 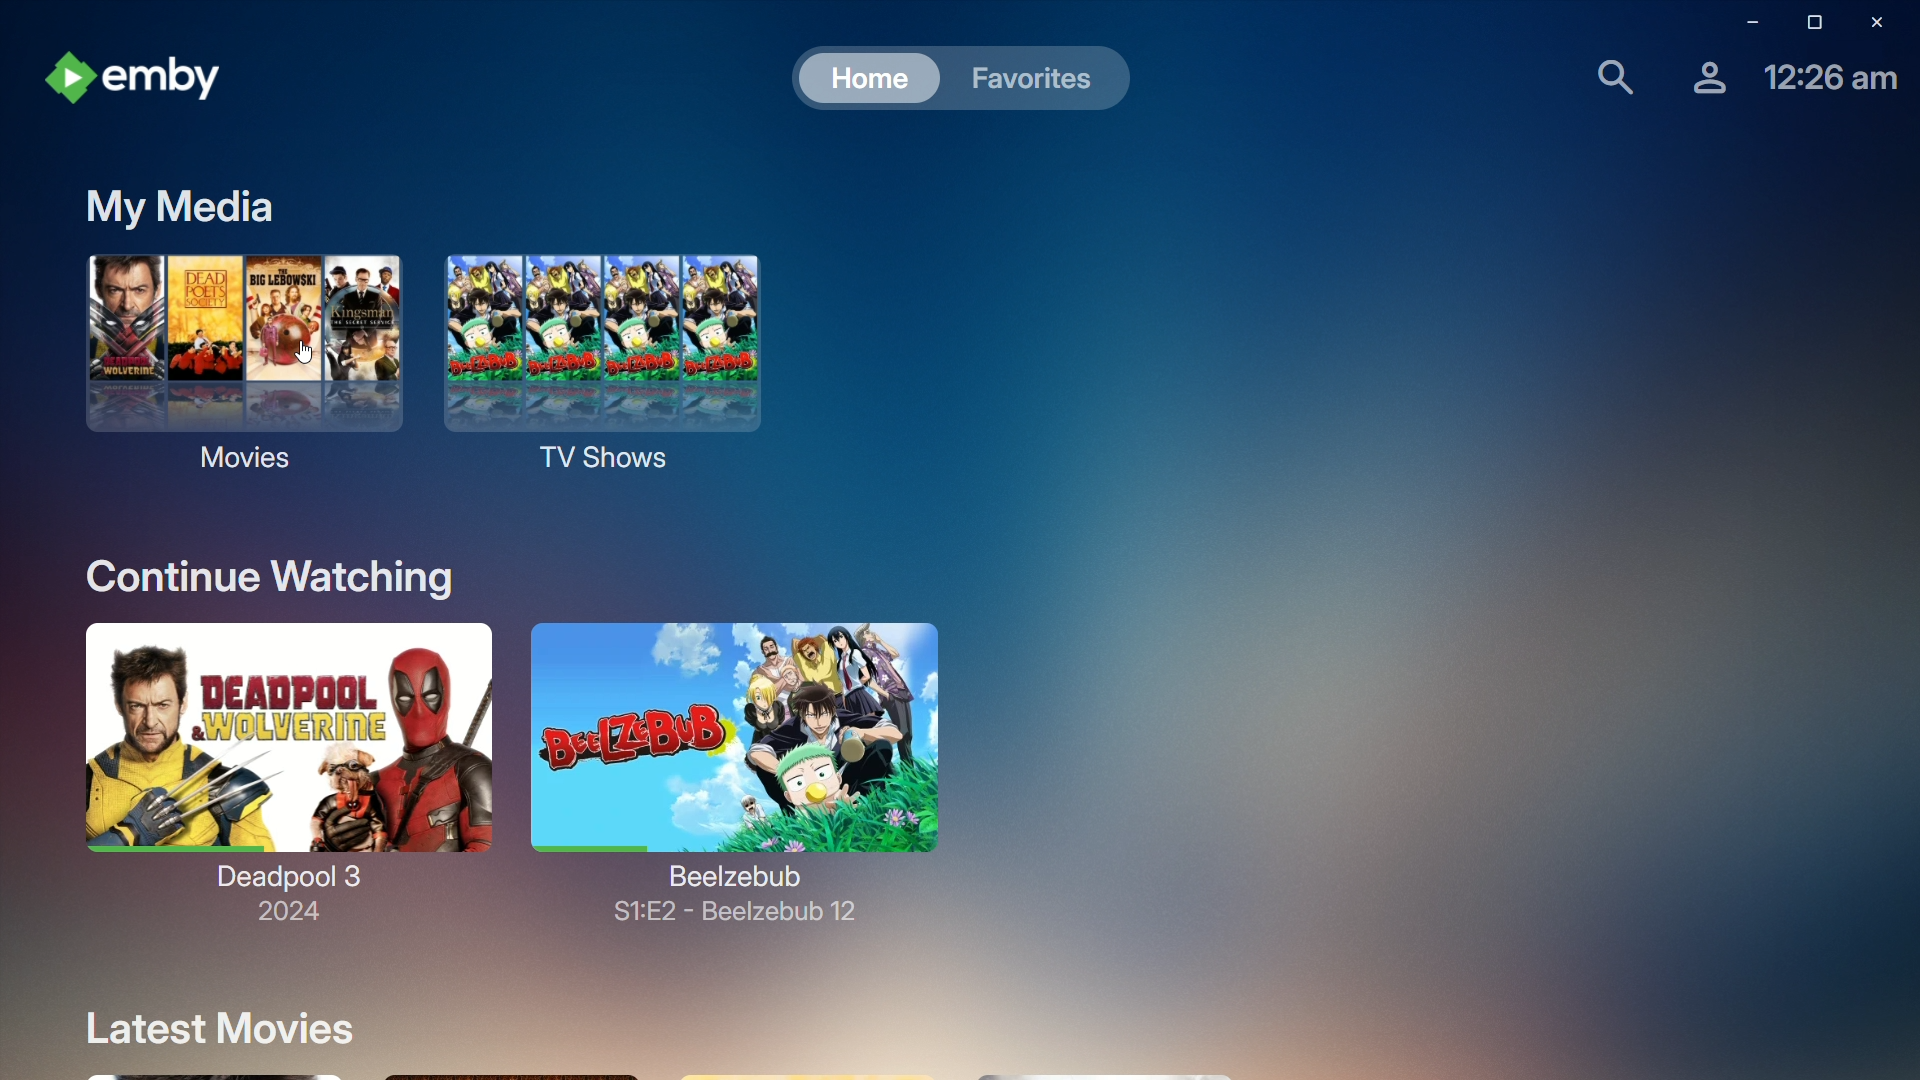 What do you see at coordinates (1699, 85) in the screenshot?
I see `Account` at bounding box center [1699, 85].